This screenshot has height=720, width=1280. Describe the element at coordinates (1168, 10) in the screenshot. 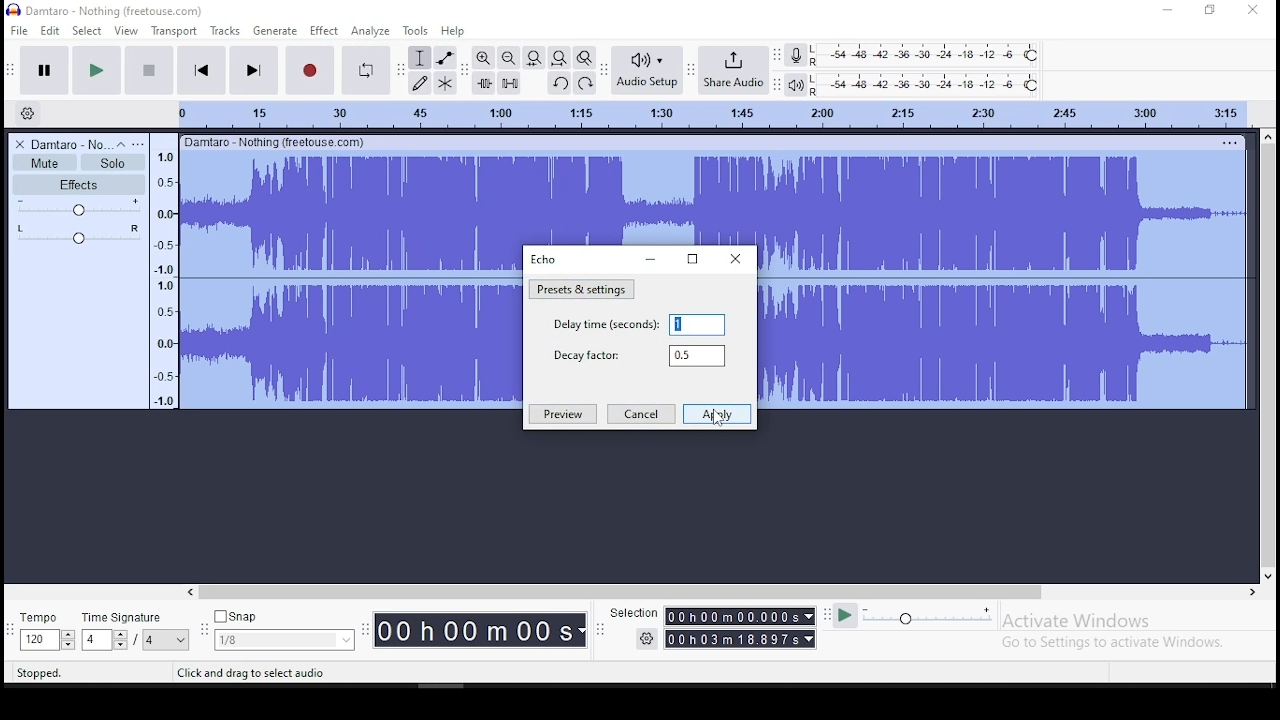

I see `minimize` at that location.